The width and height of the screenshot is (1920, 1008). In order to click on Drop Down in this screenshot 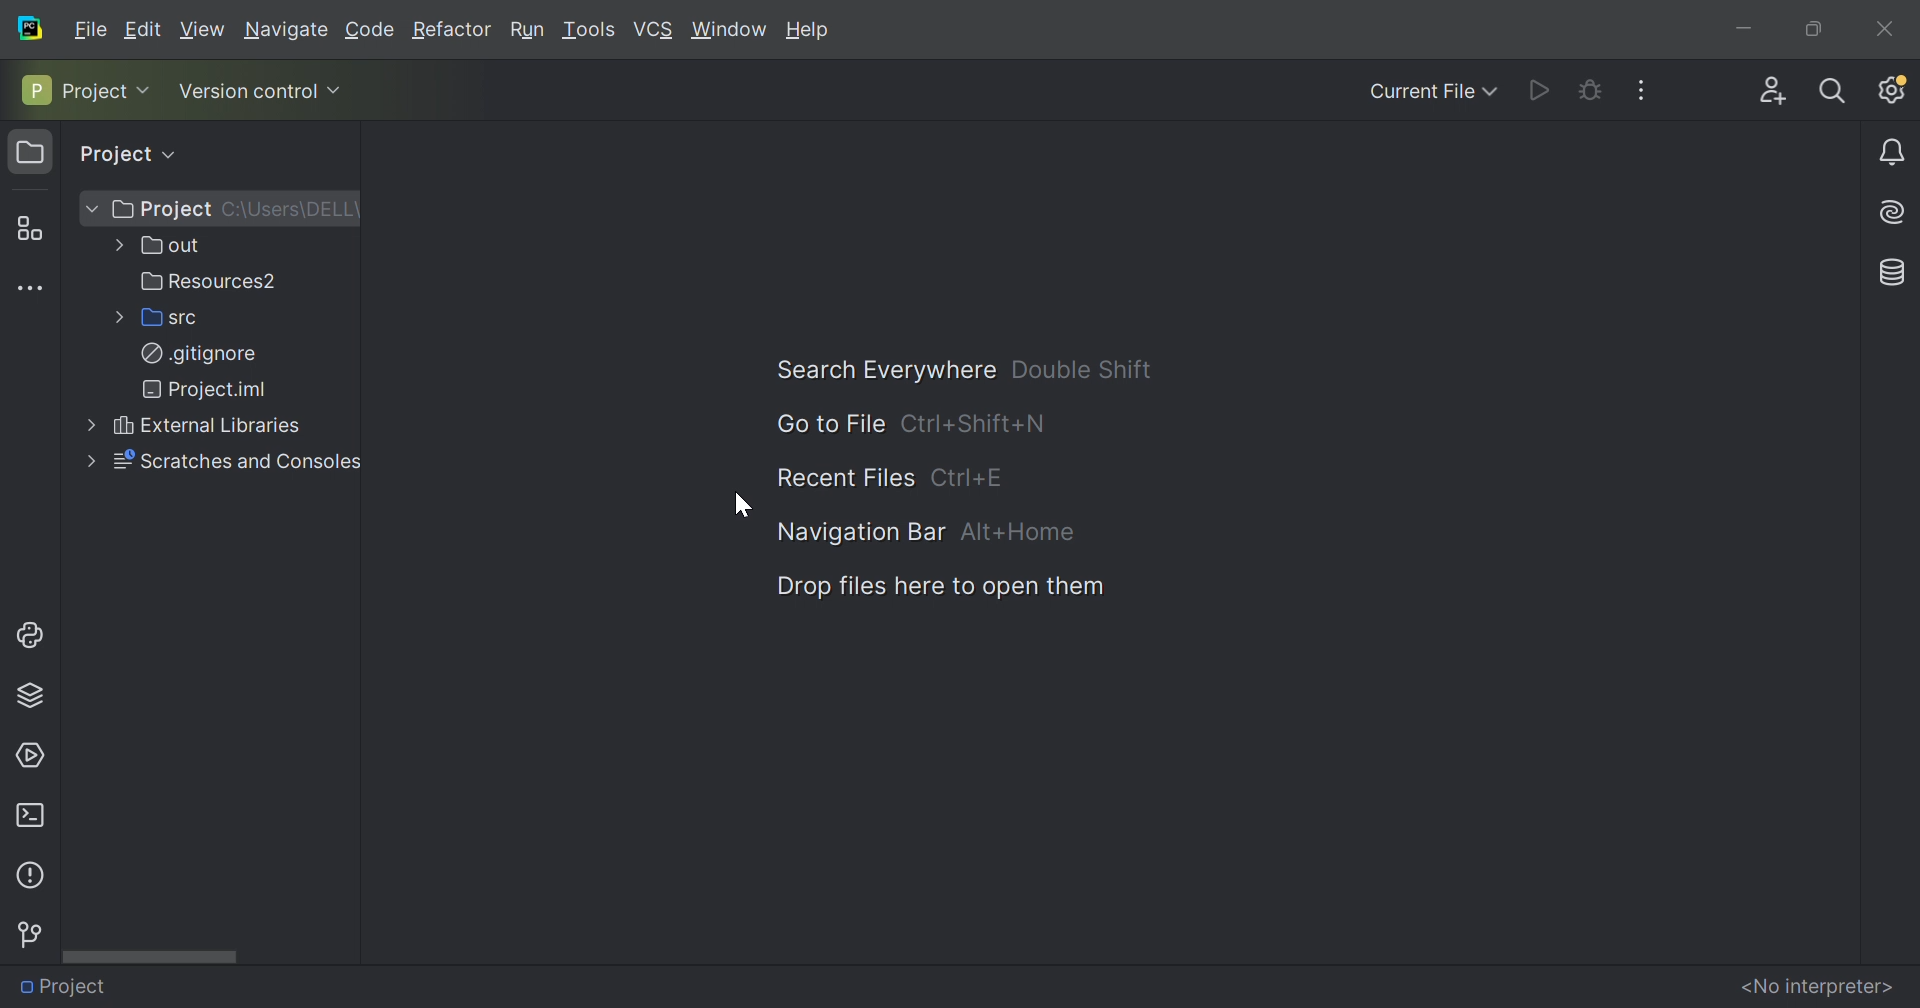, I will do `click(1494, 91)`.